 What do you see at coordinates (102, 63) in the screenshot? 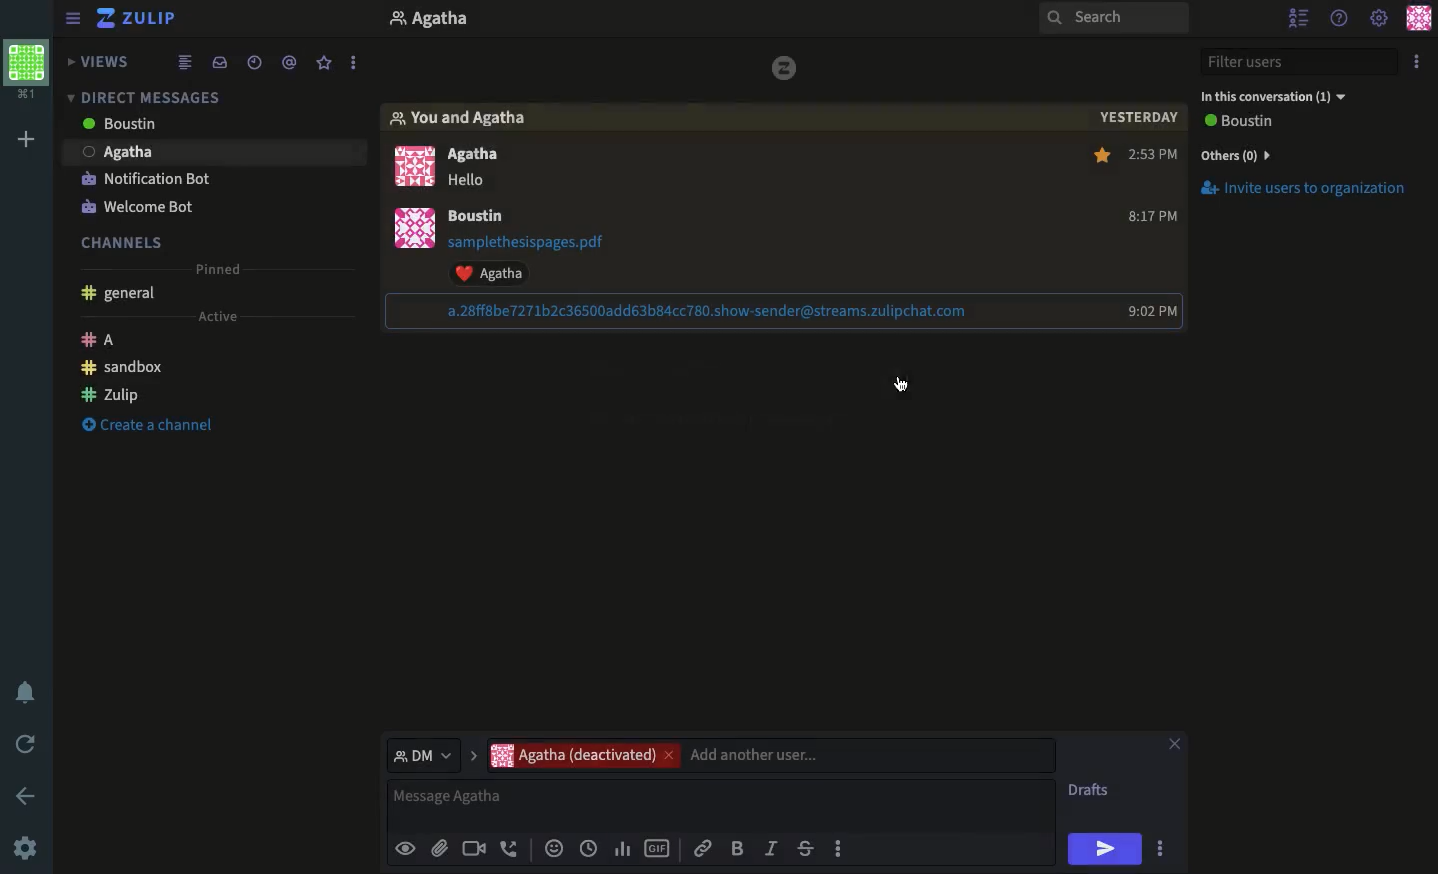
I see `Views` at bounding box center [102, 63].